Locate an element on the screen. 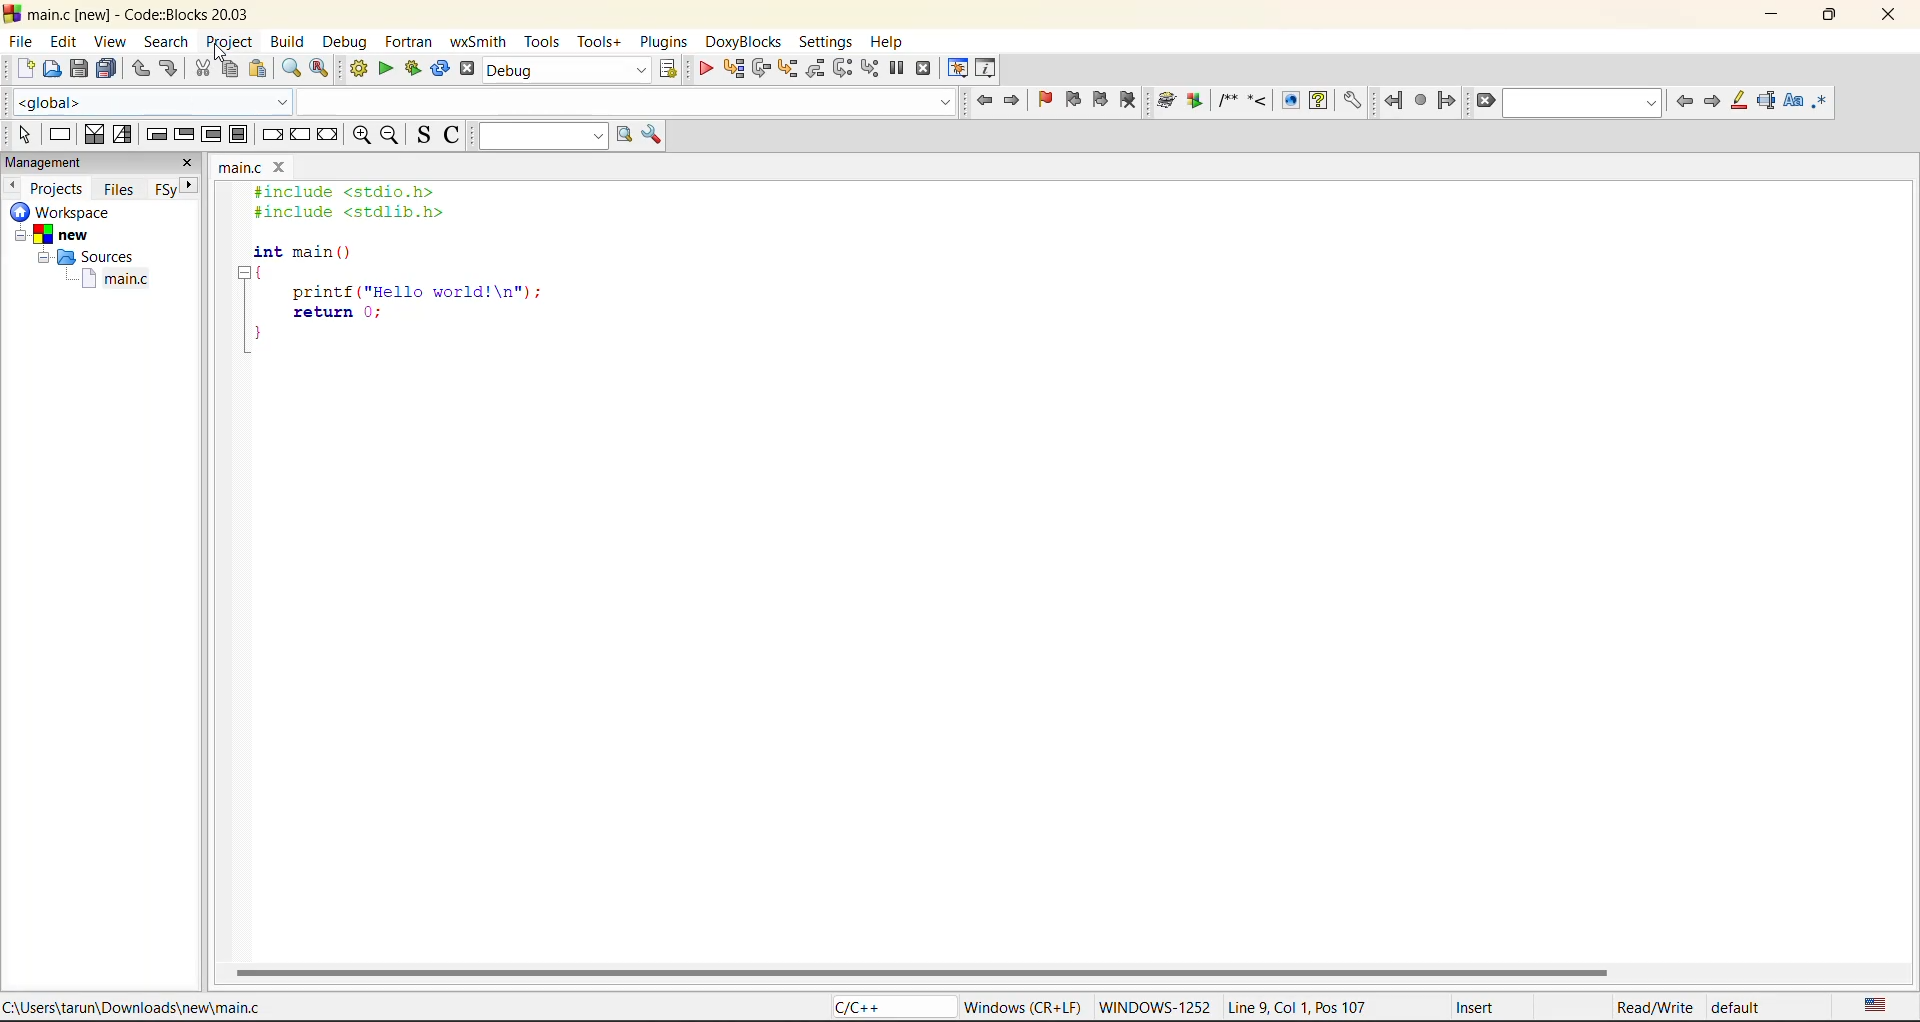 Image resolution: width=1920 pixels, height=1022 pixels. redo is located at coordinates (172, 70).